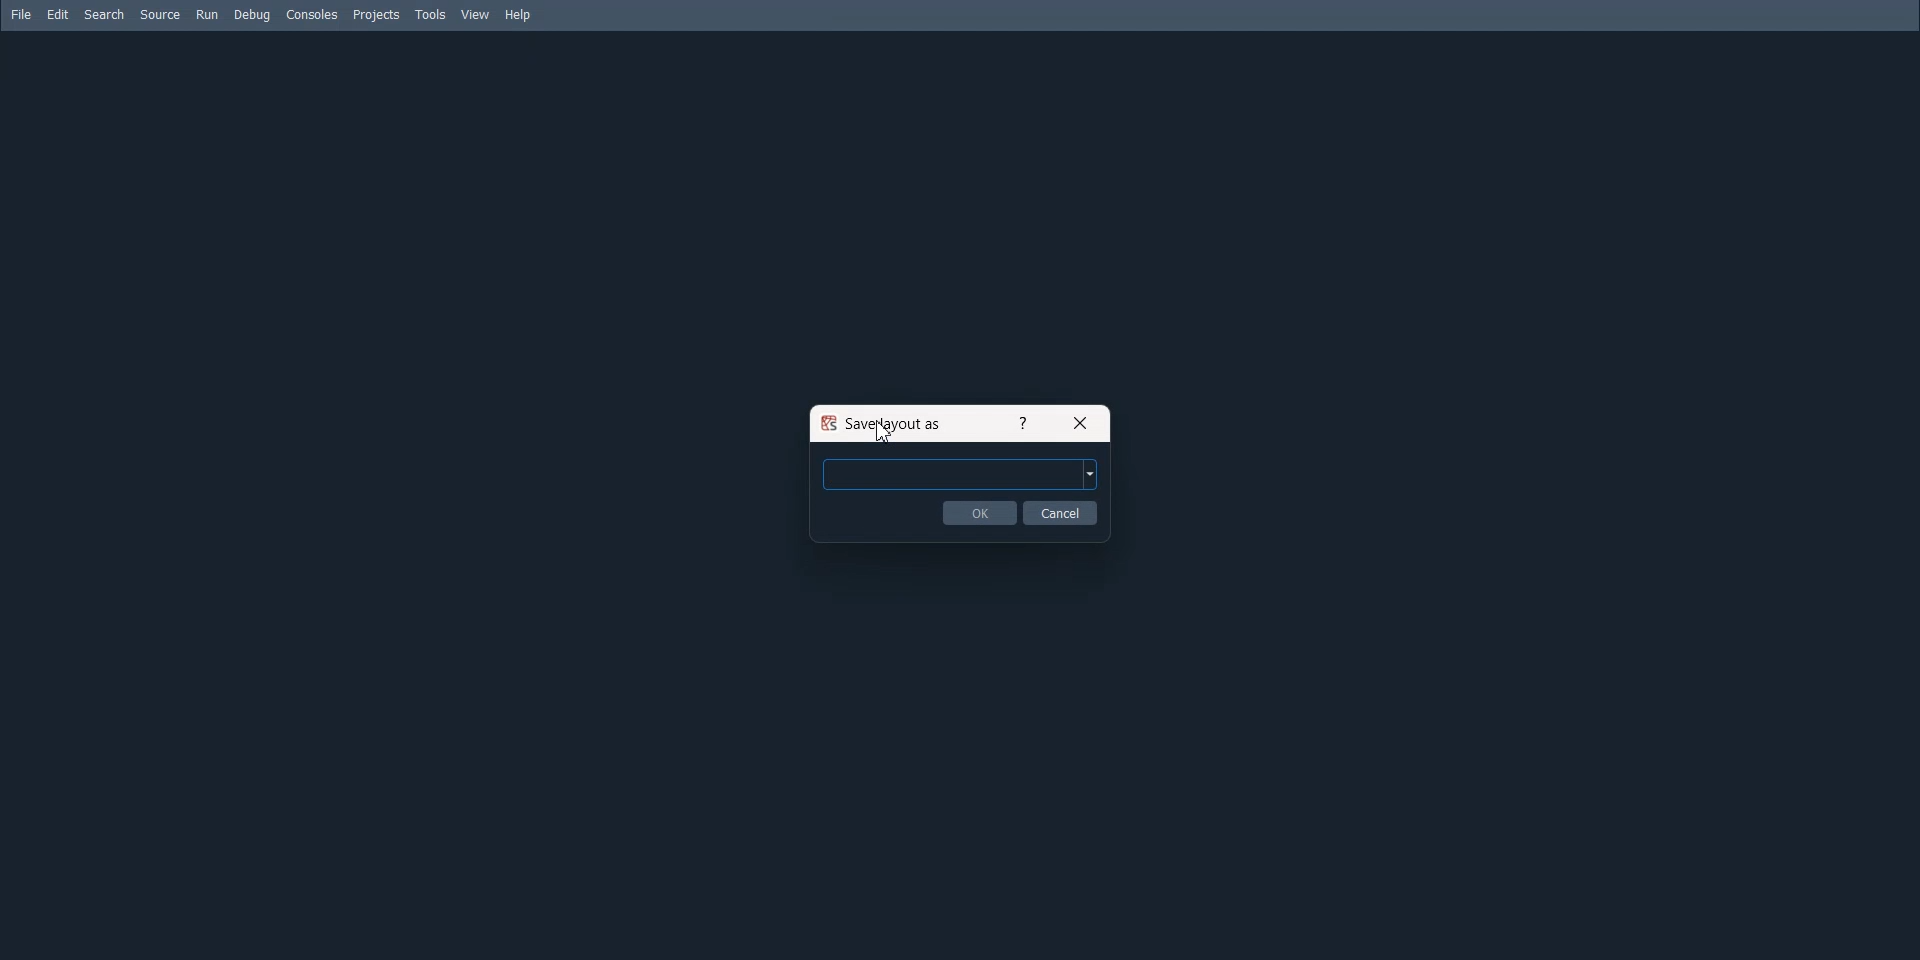 The image size is (1920, 960). Describe the element at coordinates (1082, 422) in the screenshot. I see `Close` at that location.